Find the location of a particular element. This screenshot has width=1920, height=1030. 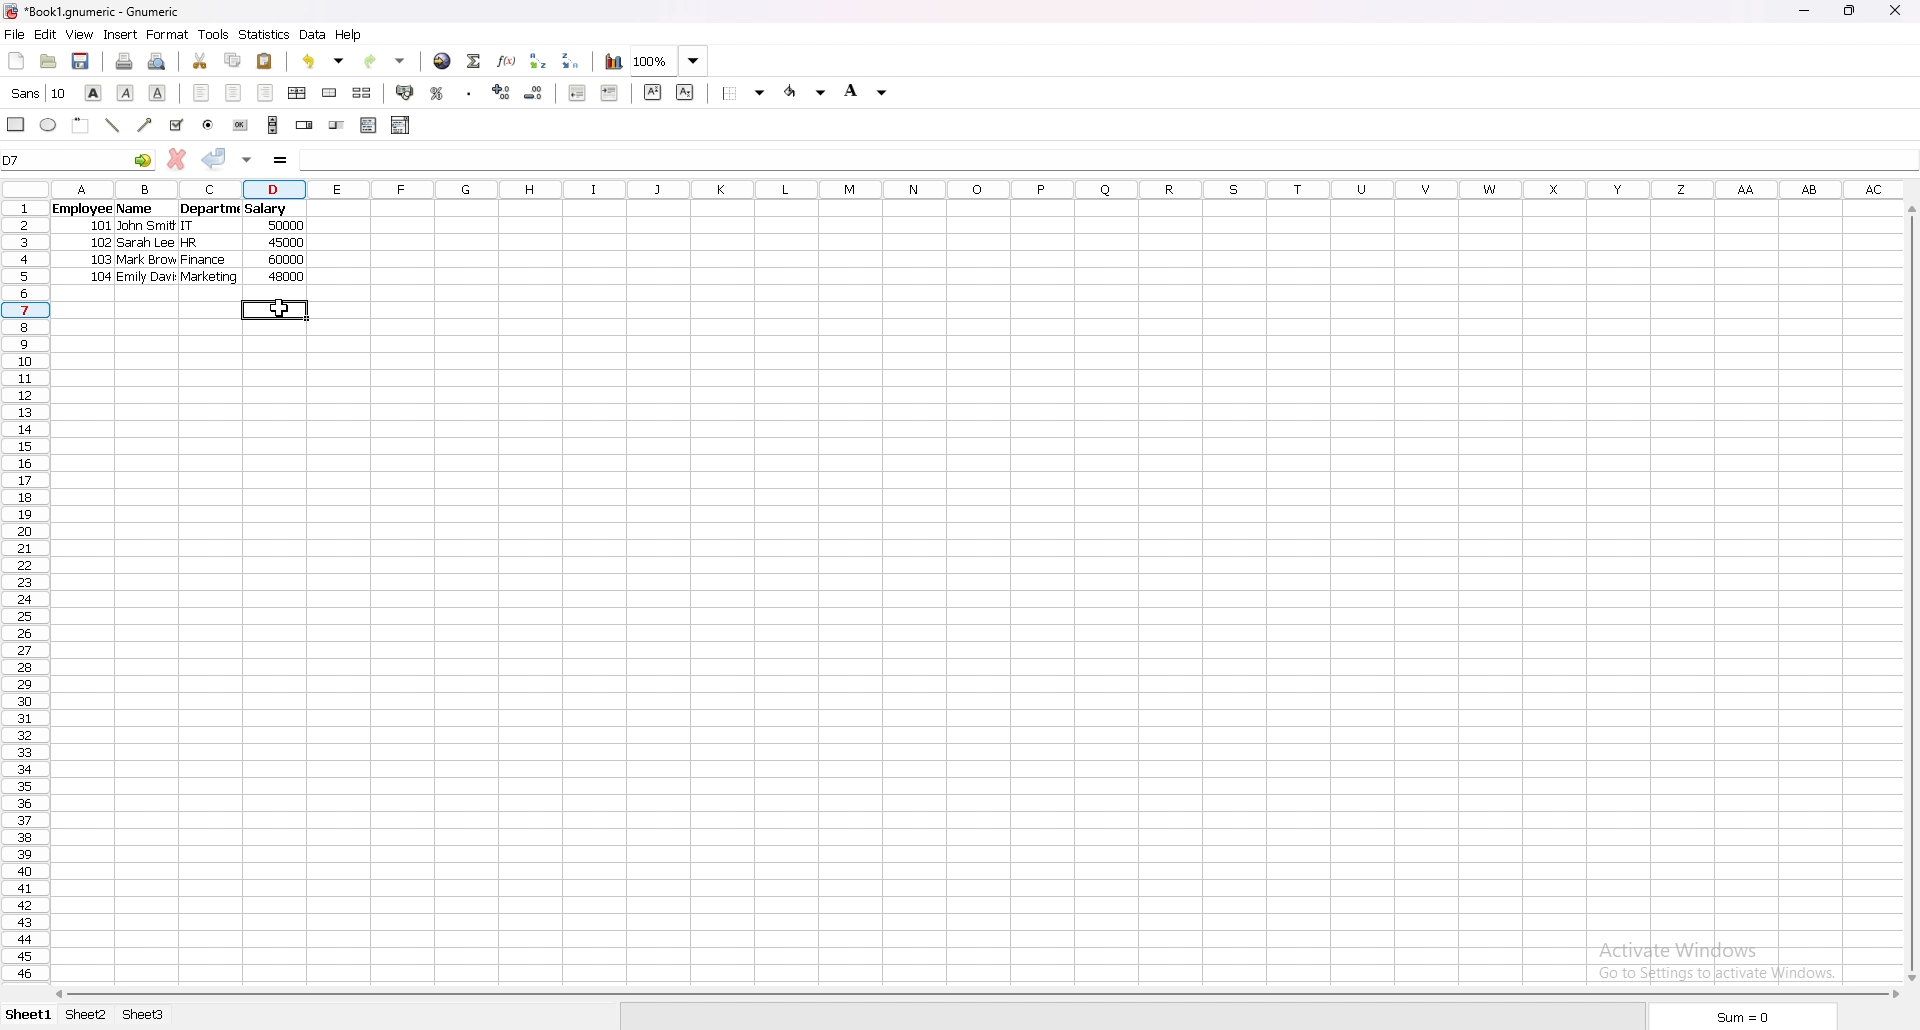

101 is located at coordinates (102, 227).